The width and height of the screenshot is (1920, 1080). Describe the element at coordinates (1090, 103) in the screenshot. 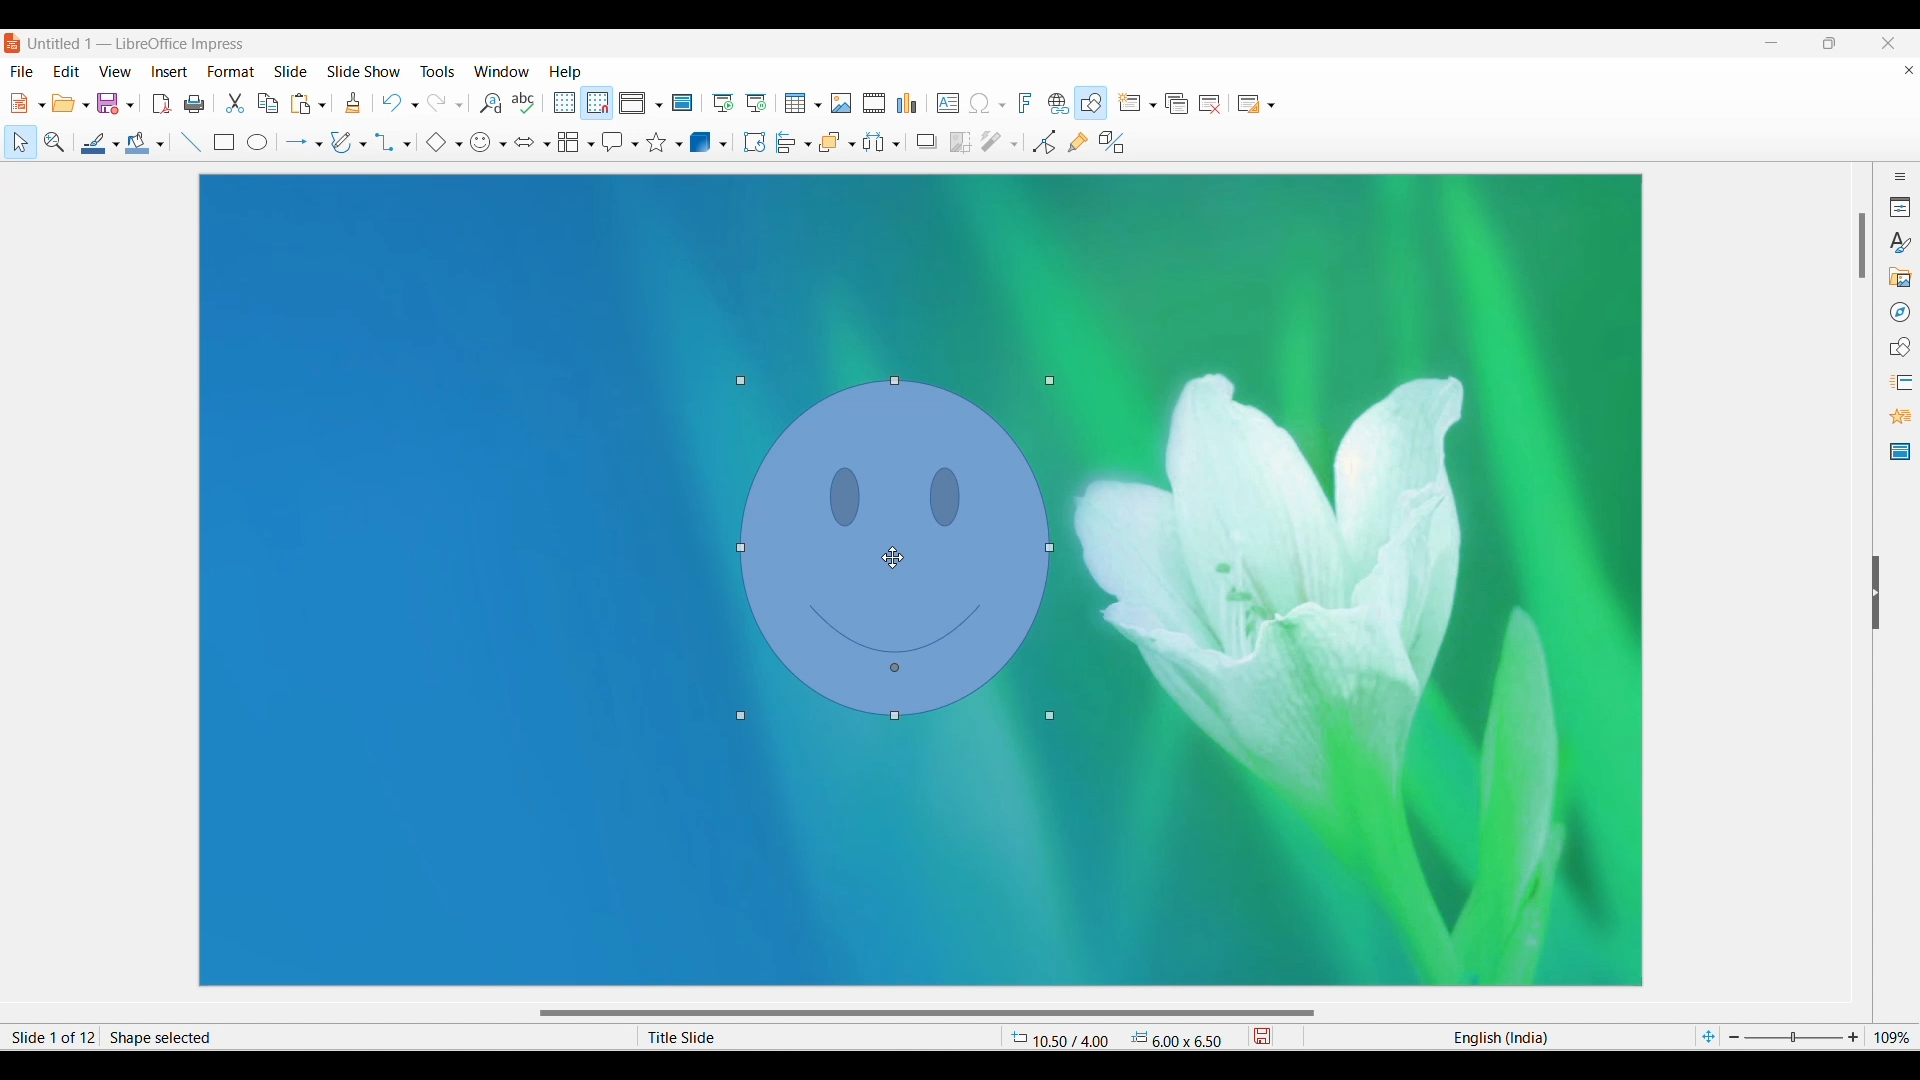

I see `Show draw functions` at that location.